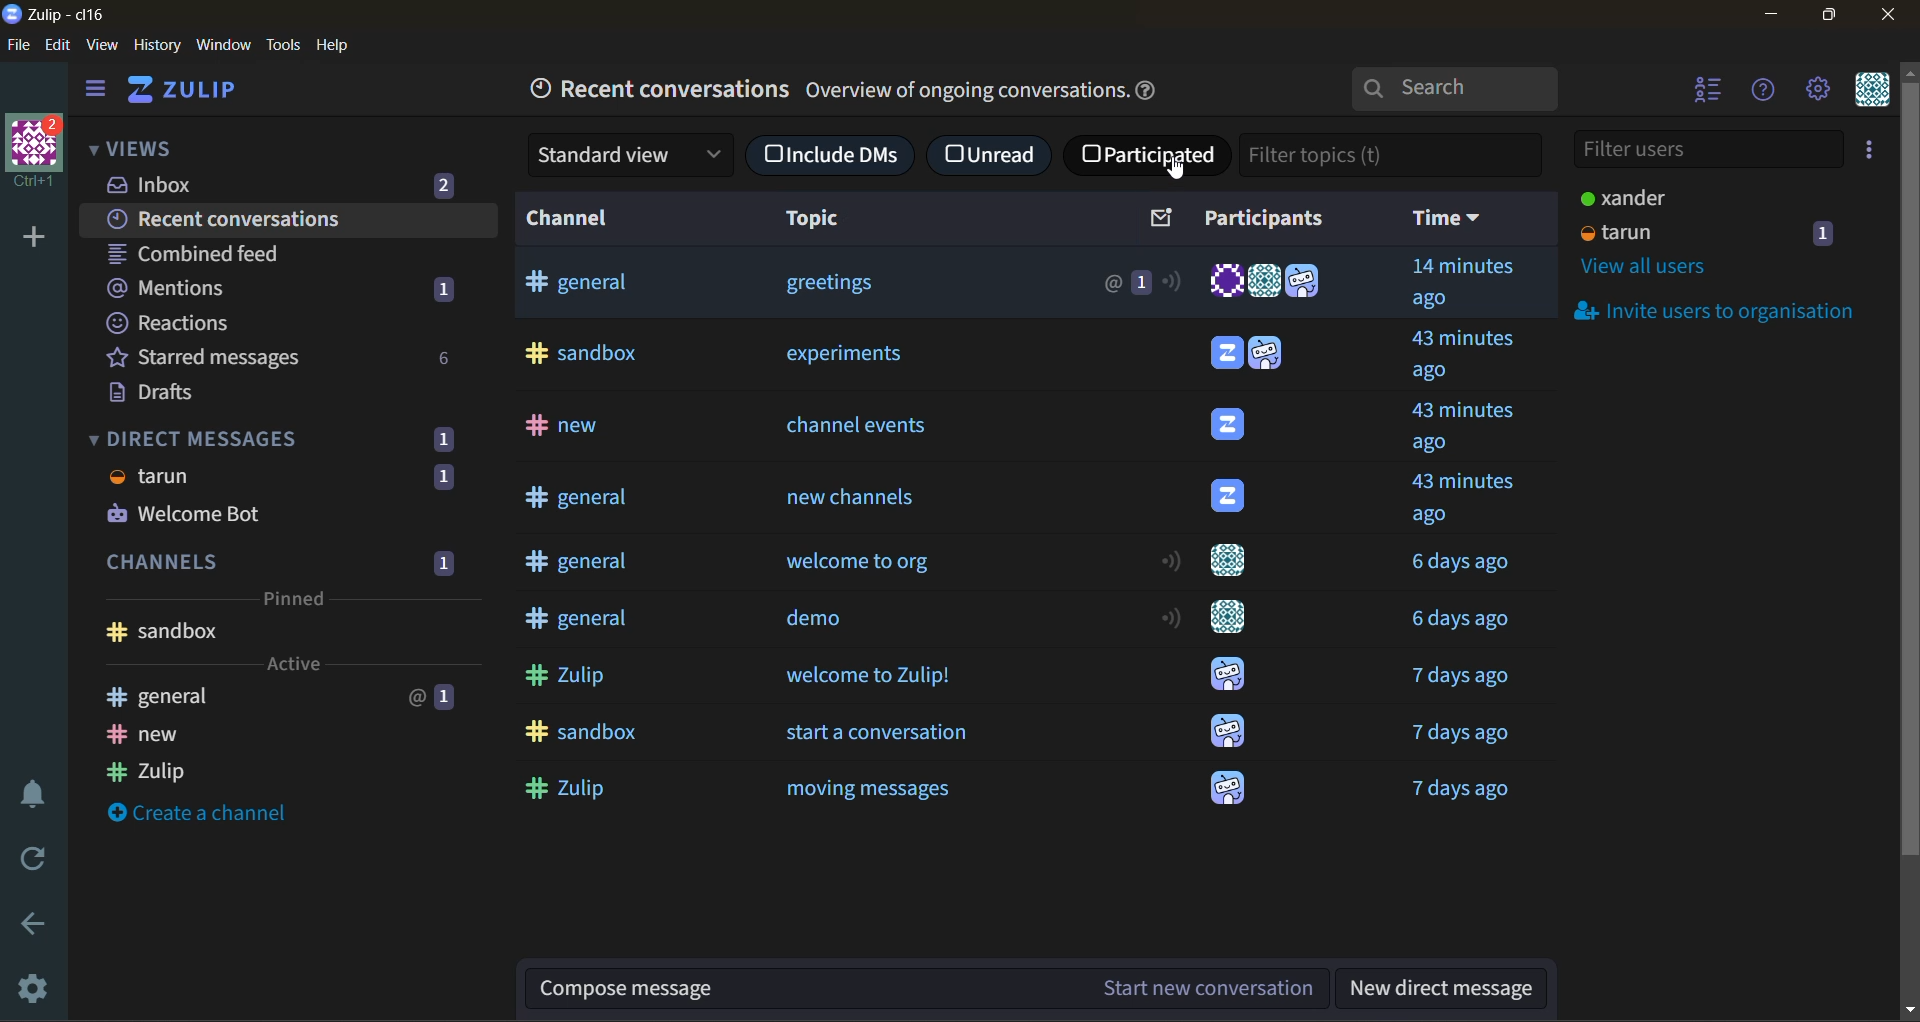  Describe the element at coordinates (830, 283) in the screenshot. I see `greeting` at that location.